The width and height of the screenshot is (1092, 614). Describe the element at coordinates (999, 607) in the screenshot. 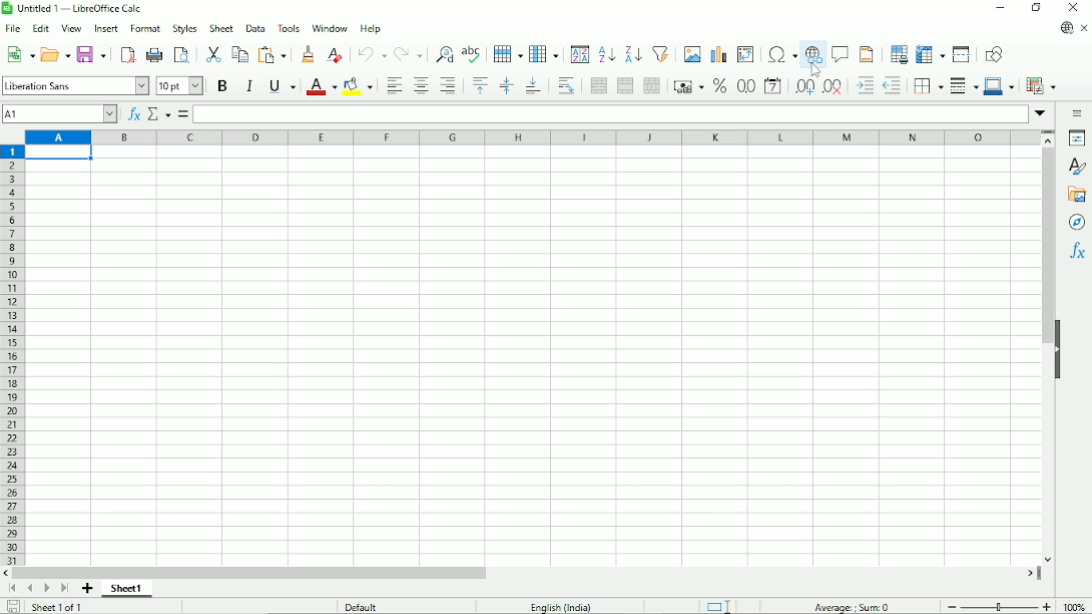

I see `Zoom out/in` at that location.